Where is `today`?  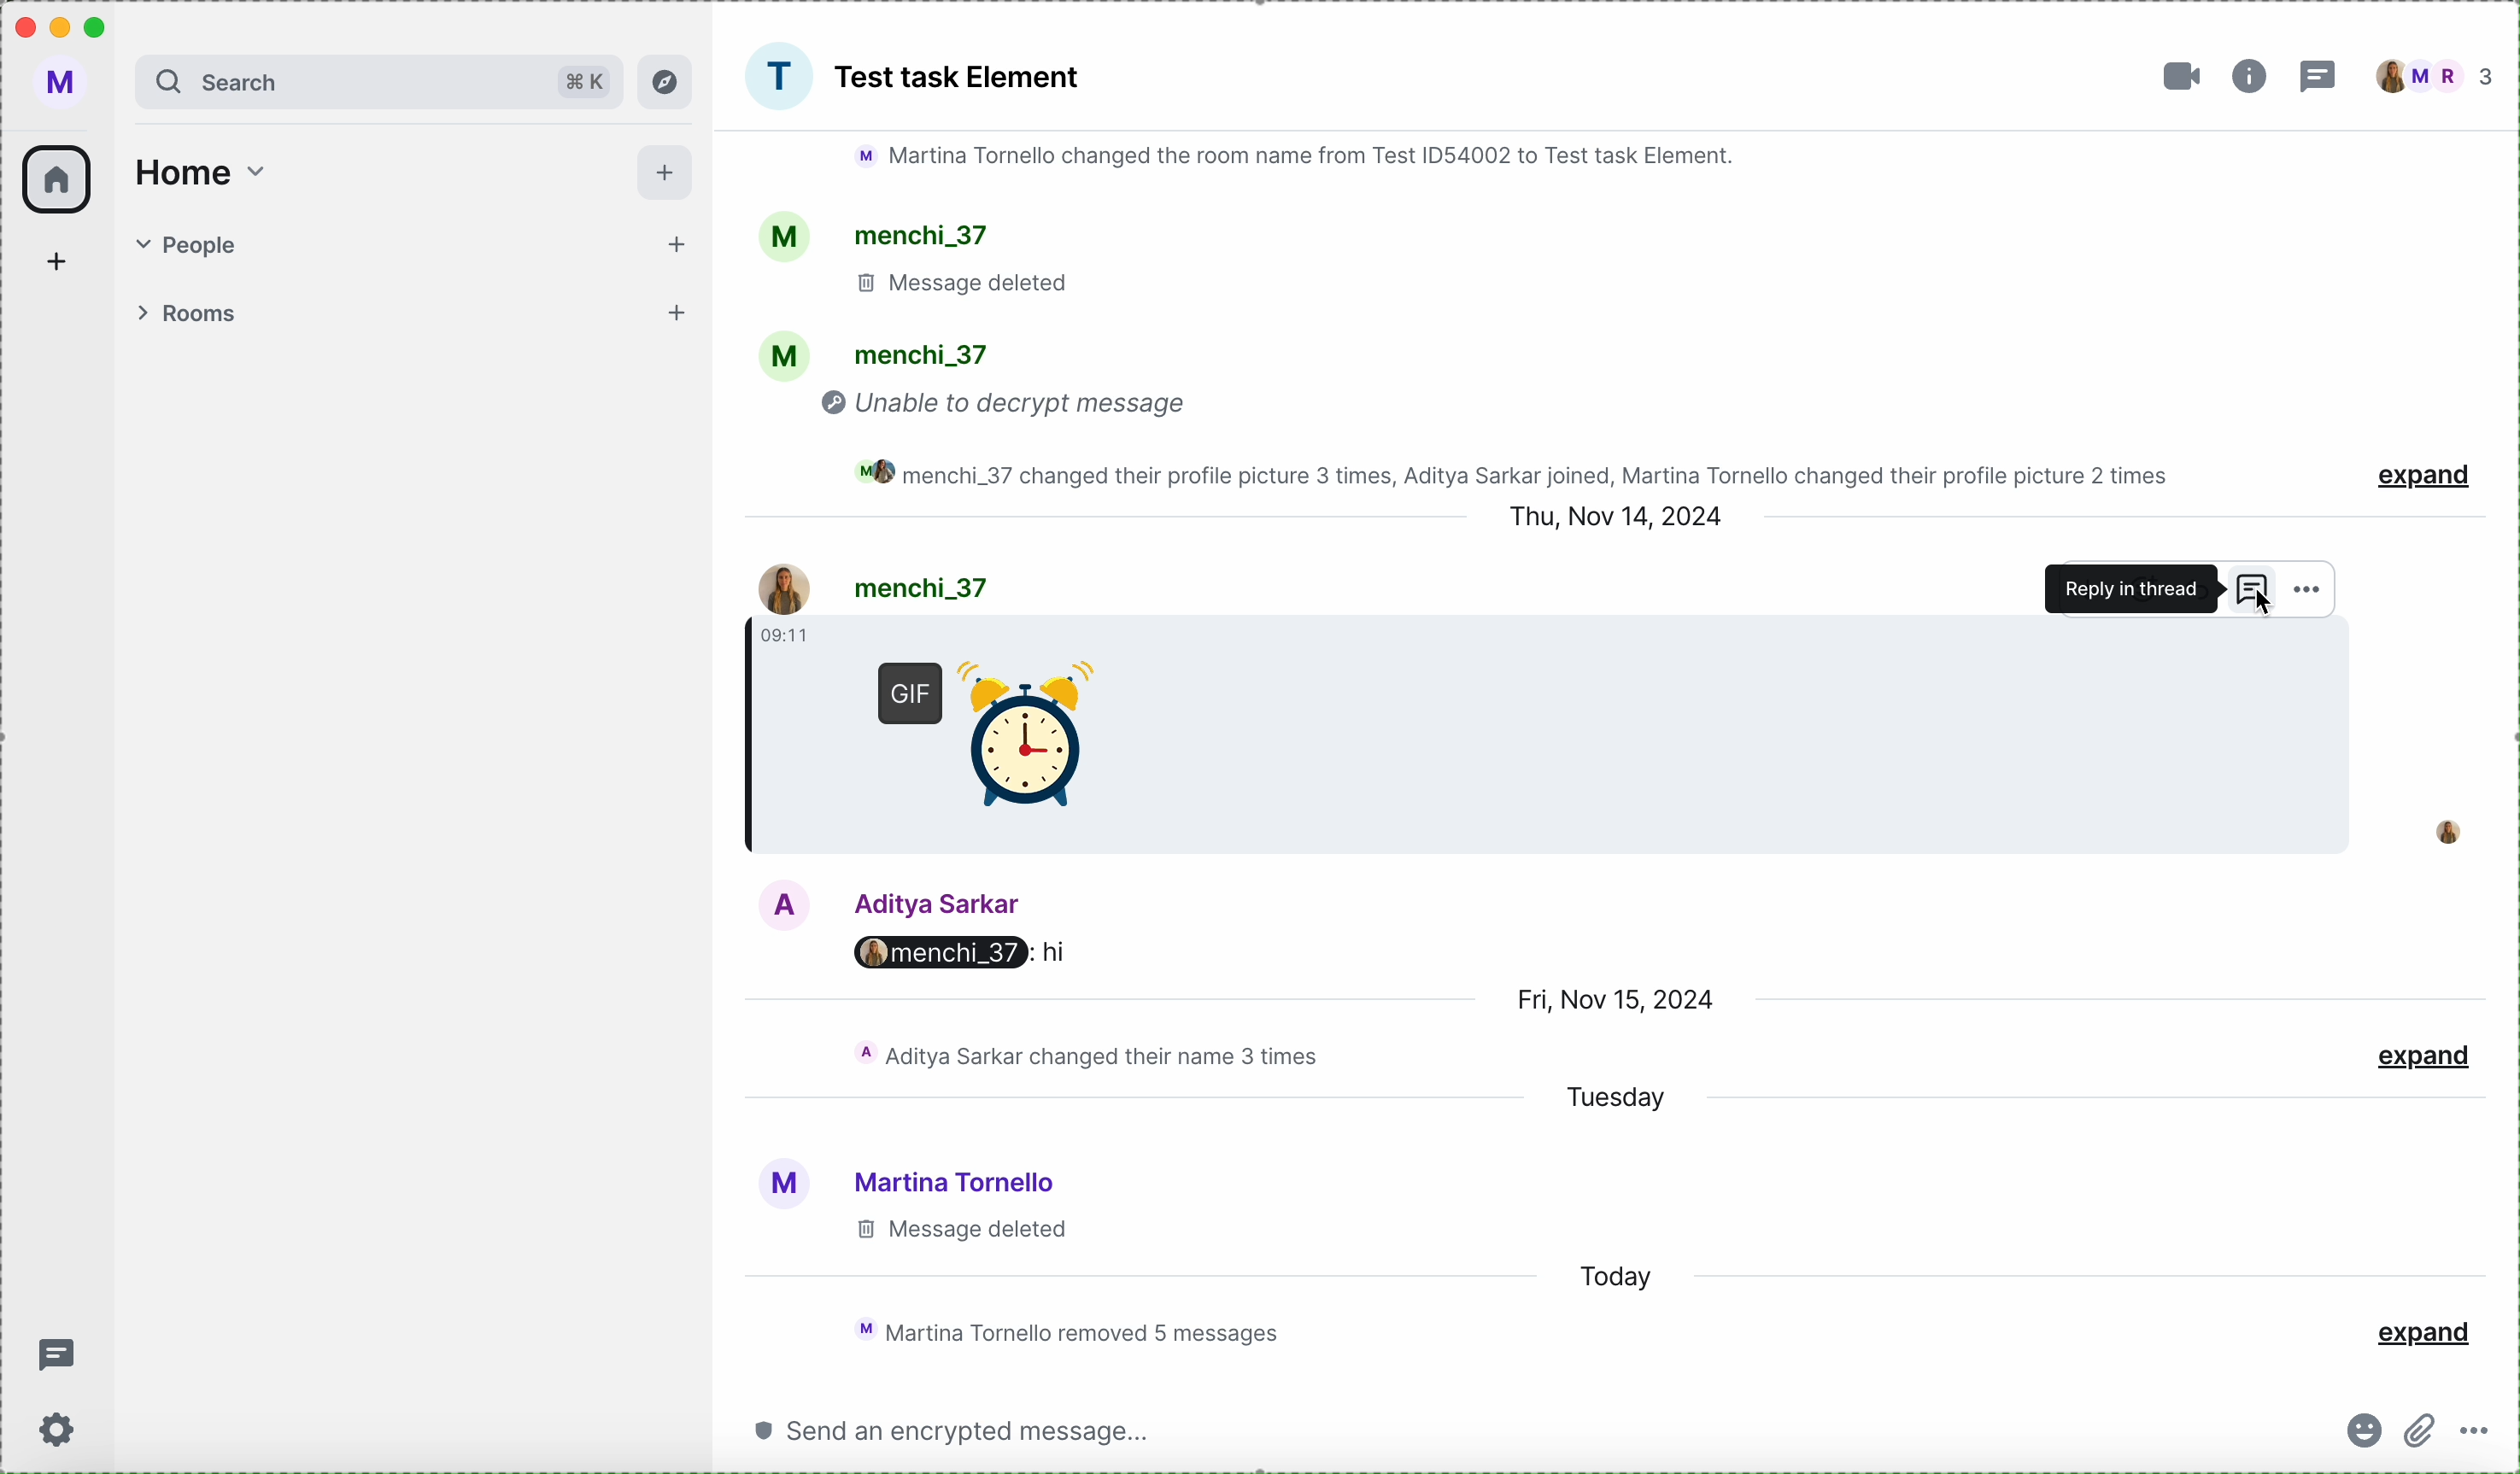
today is located at coordinates (1613, 1278).